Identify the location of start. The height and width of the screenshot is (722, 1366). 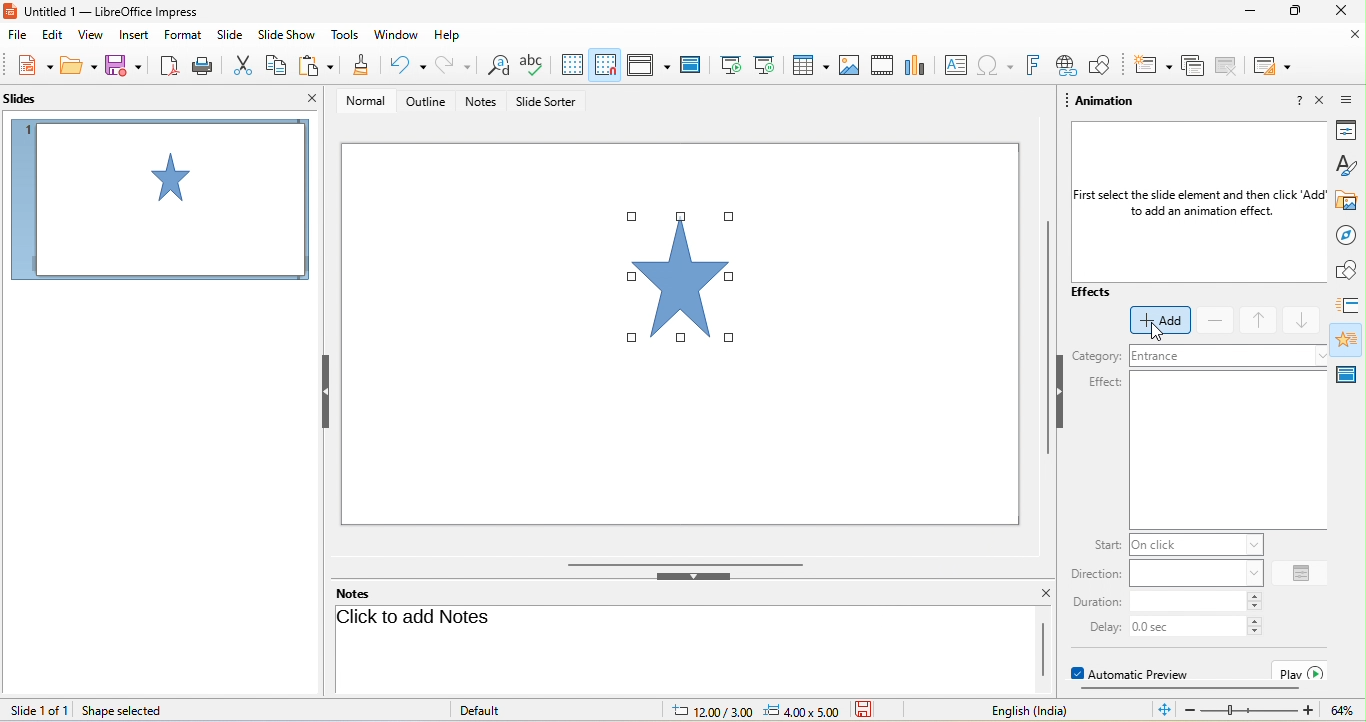
(1098, 546).